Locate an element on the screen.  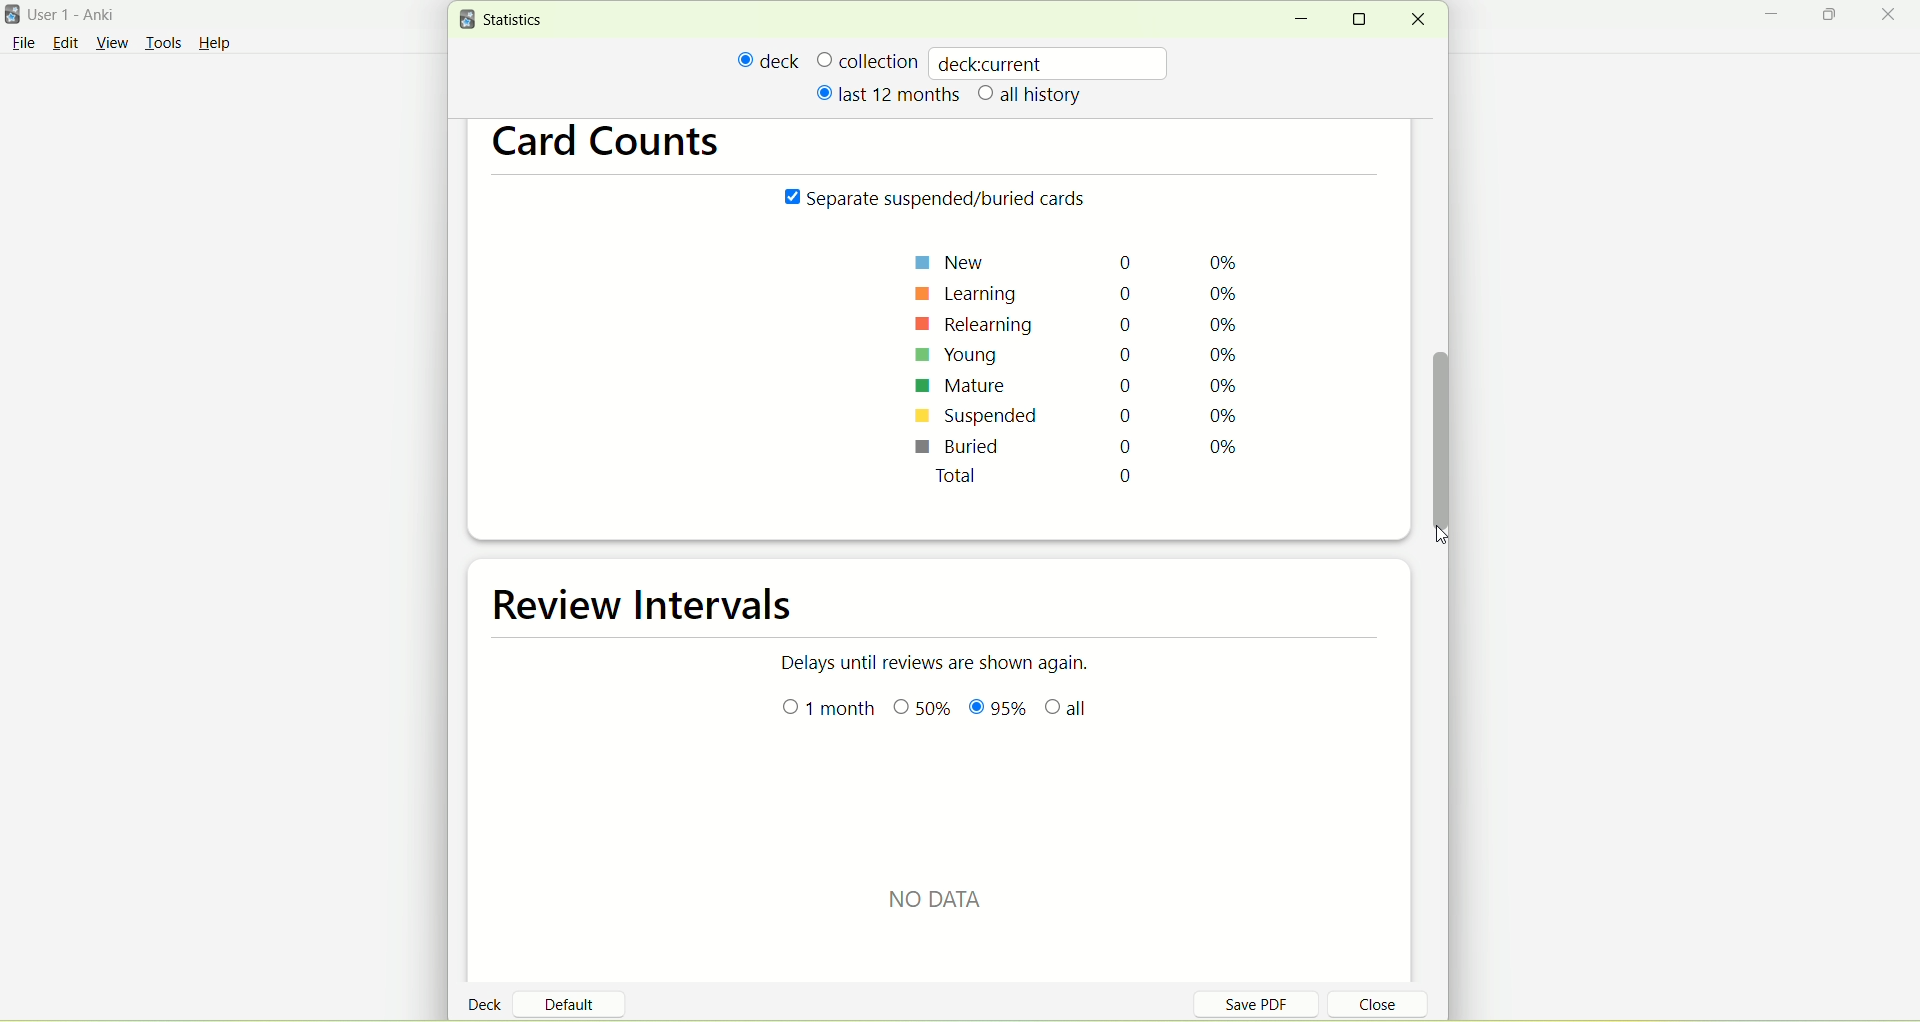
maximize is located at coordinates (1366, 19).